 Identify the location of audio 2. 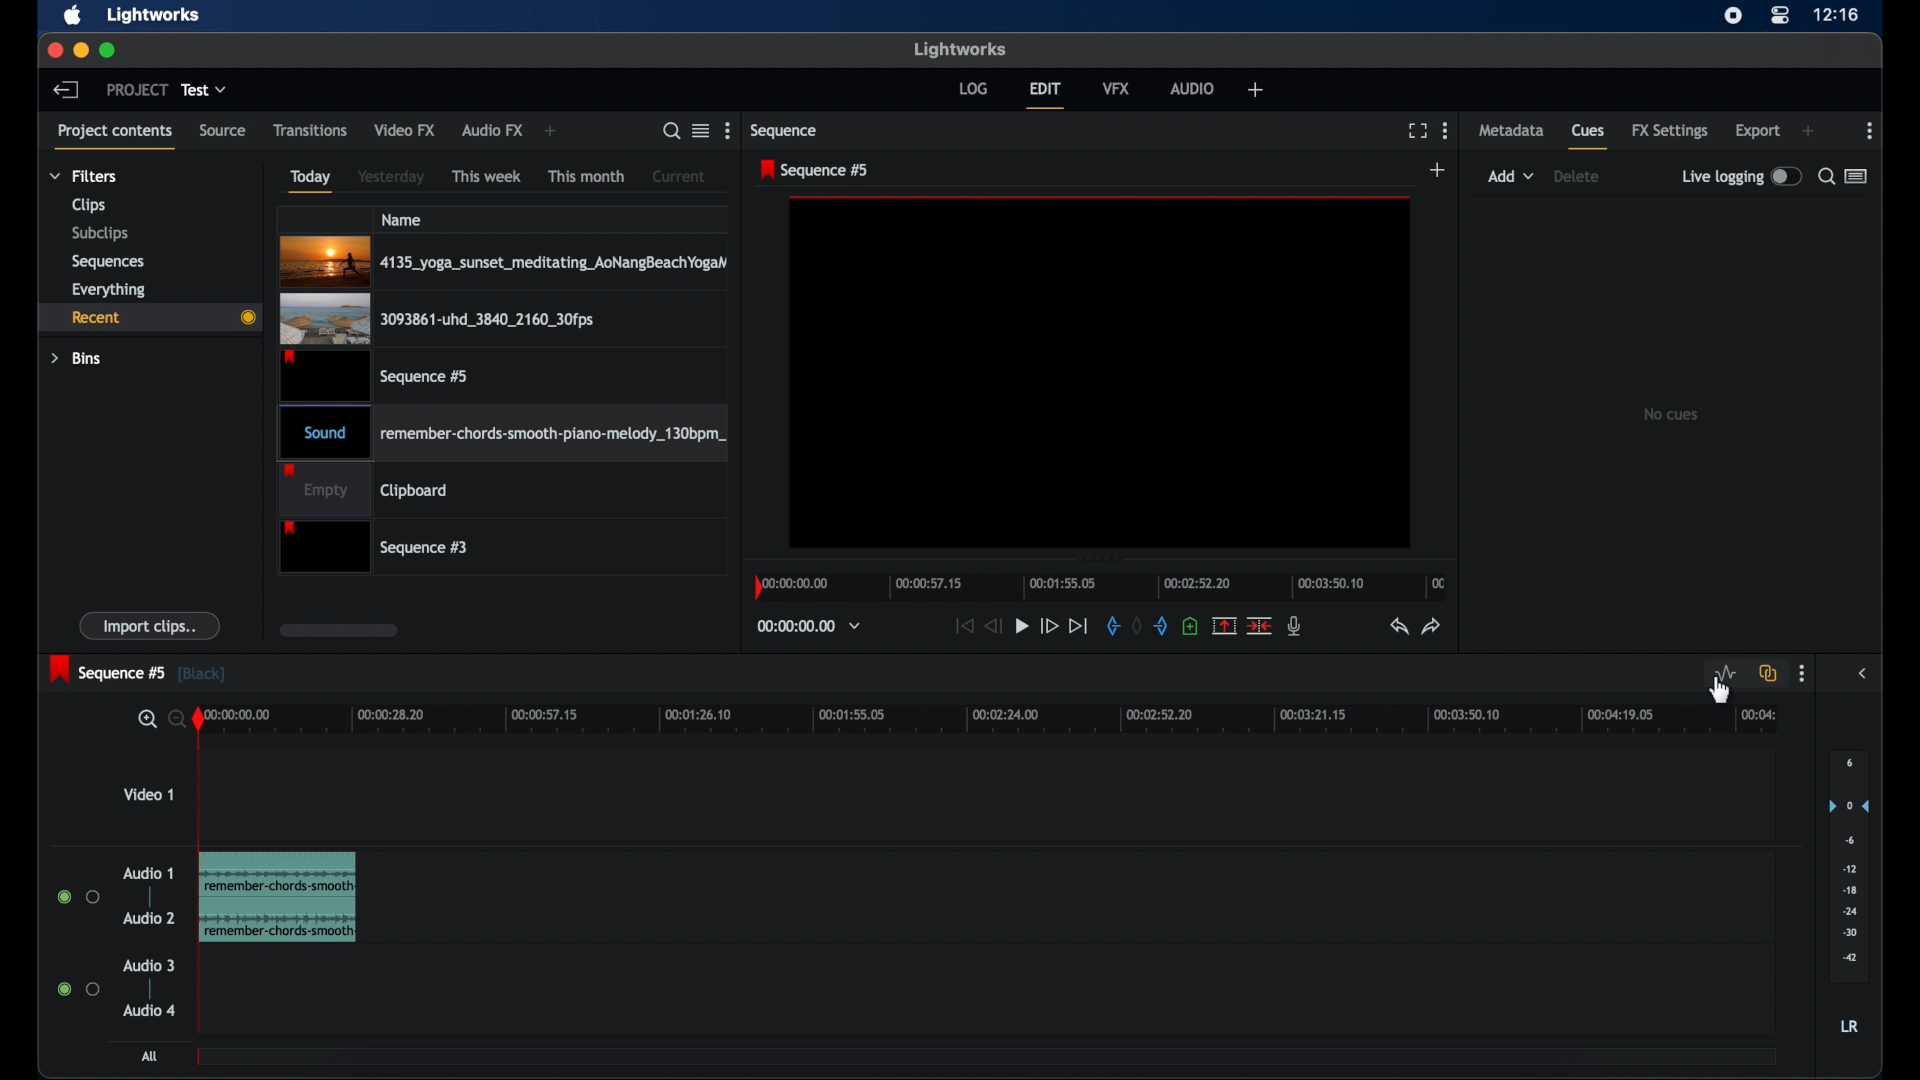
(148, 918).